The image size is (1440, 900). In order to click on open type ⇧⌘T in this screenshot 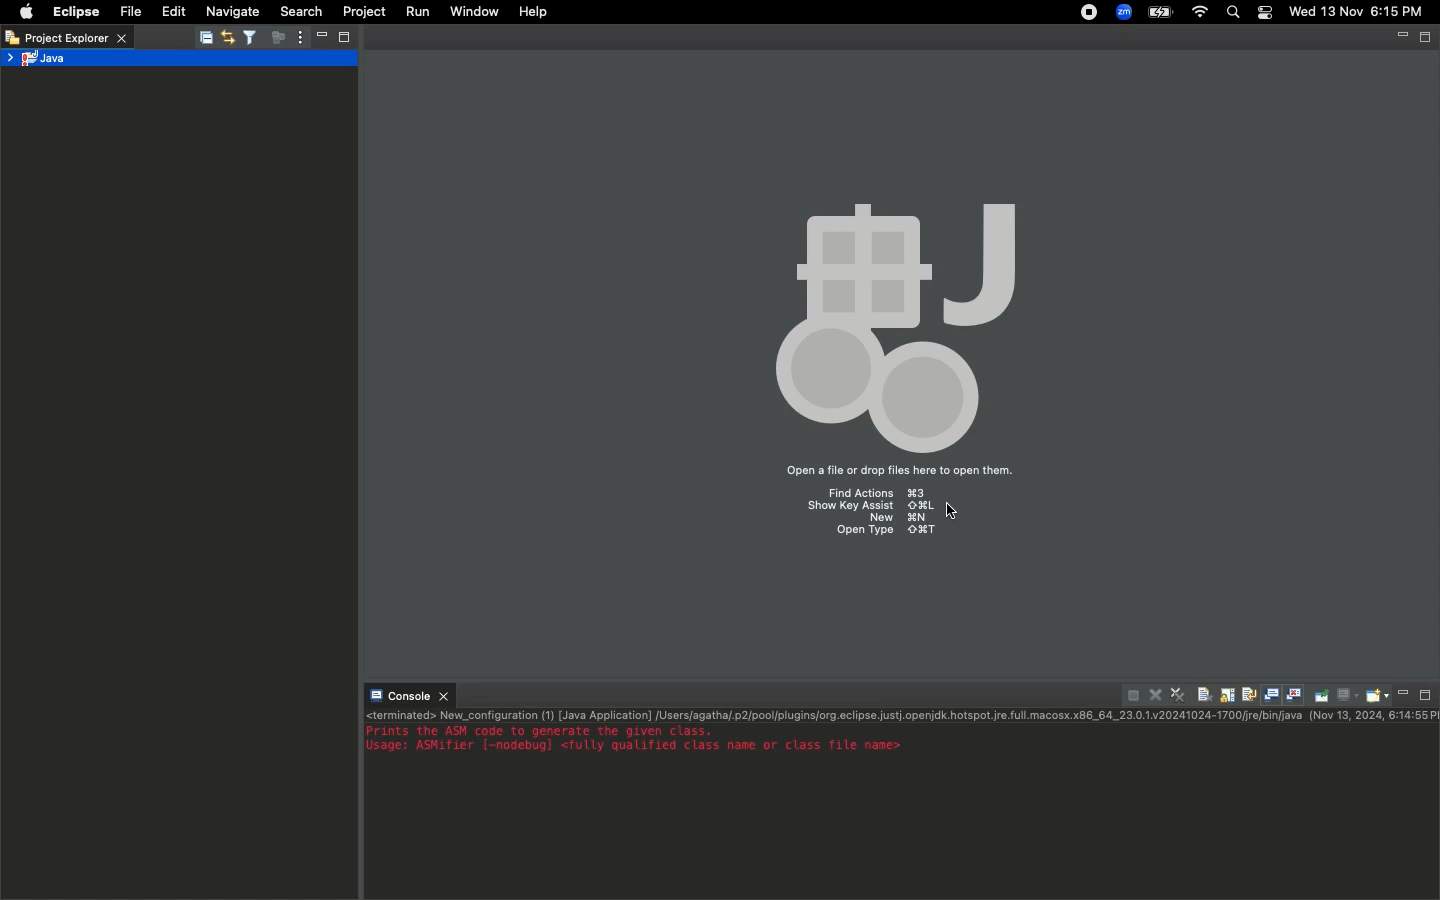, I will do `click(882, 530)`.